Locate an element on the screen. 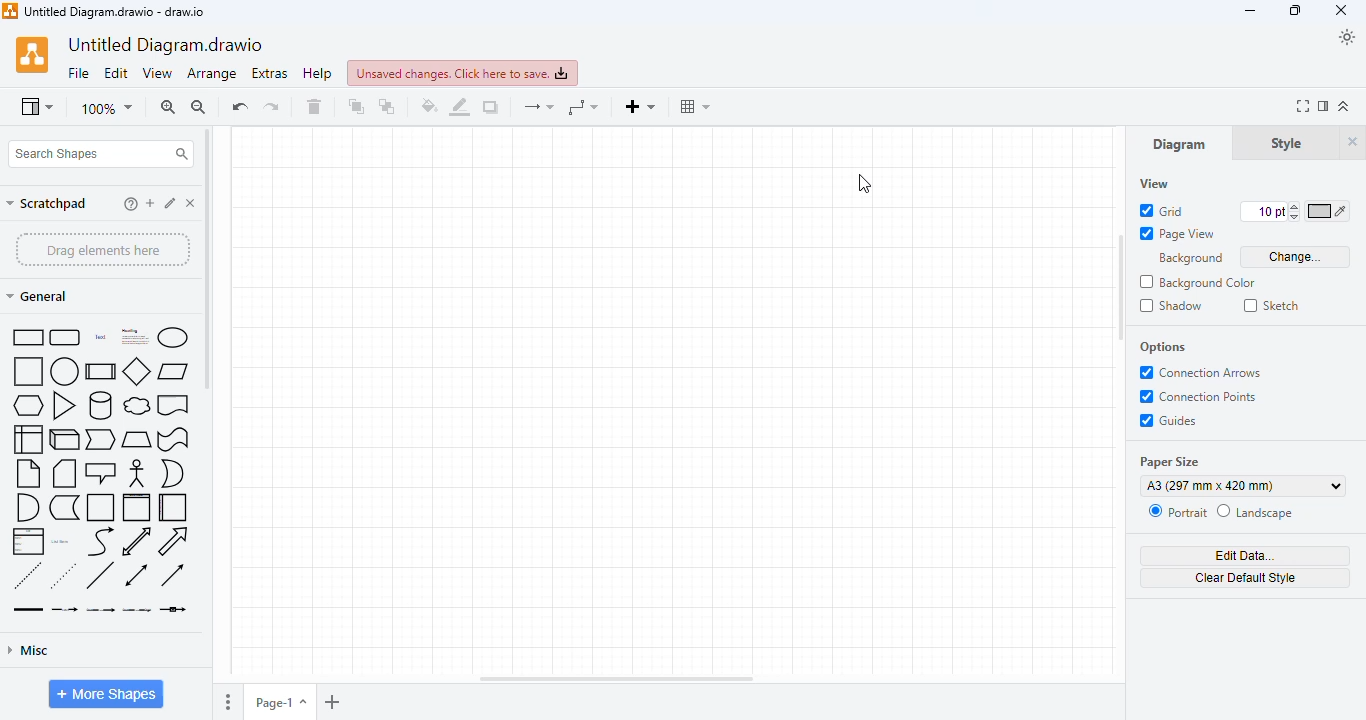  redo is located at coordinates (271, 106).